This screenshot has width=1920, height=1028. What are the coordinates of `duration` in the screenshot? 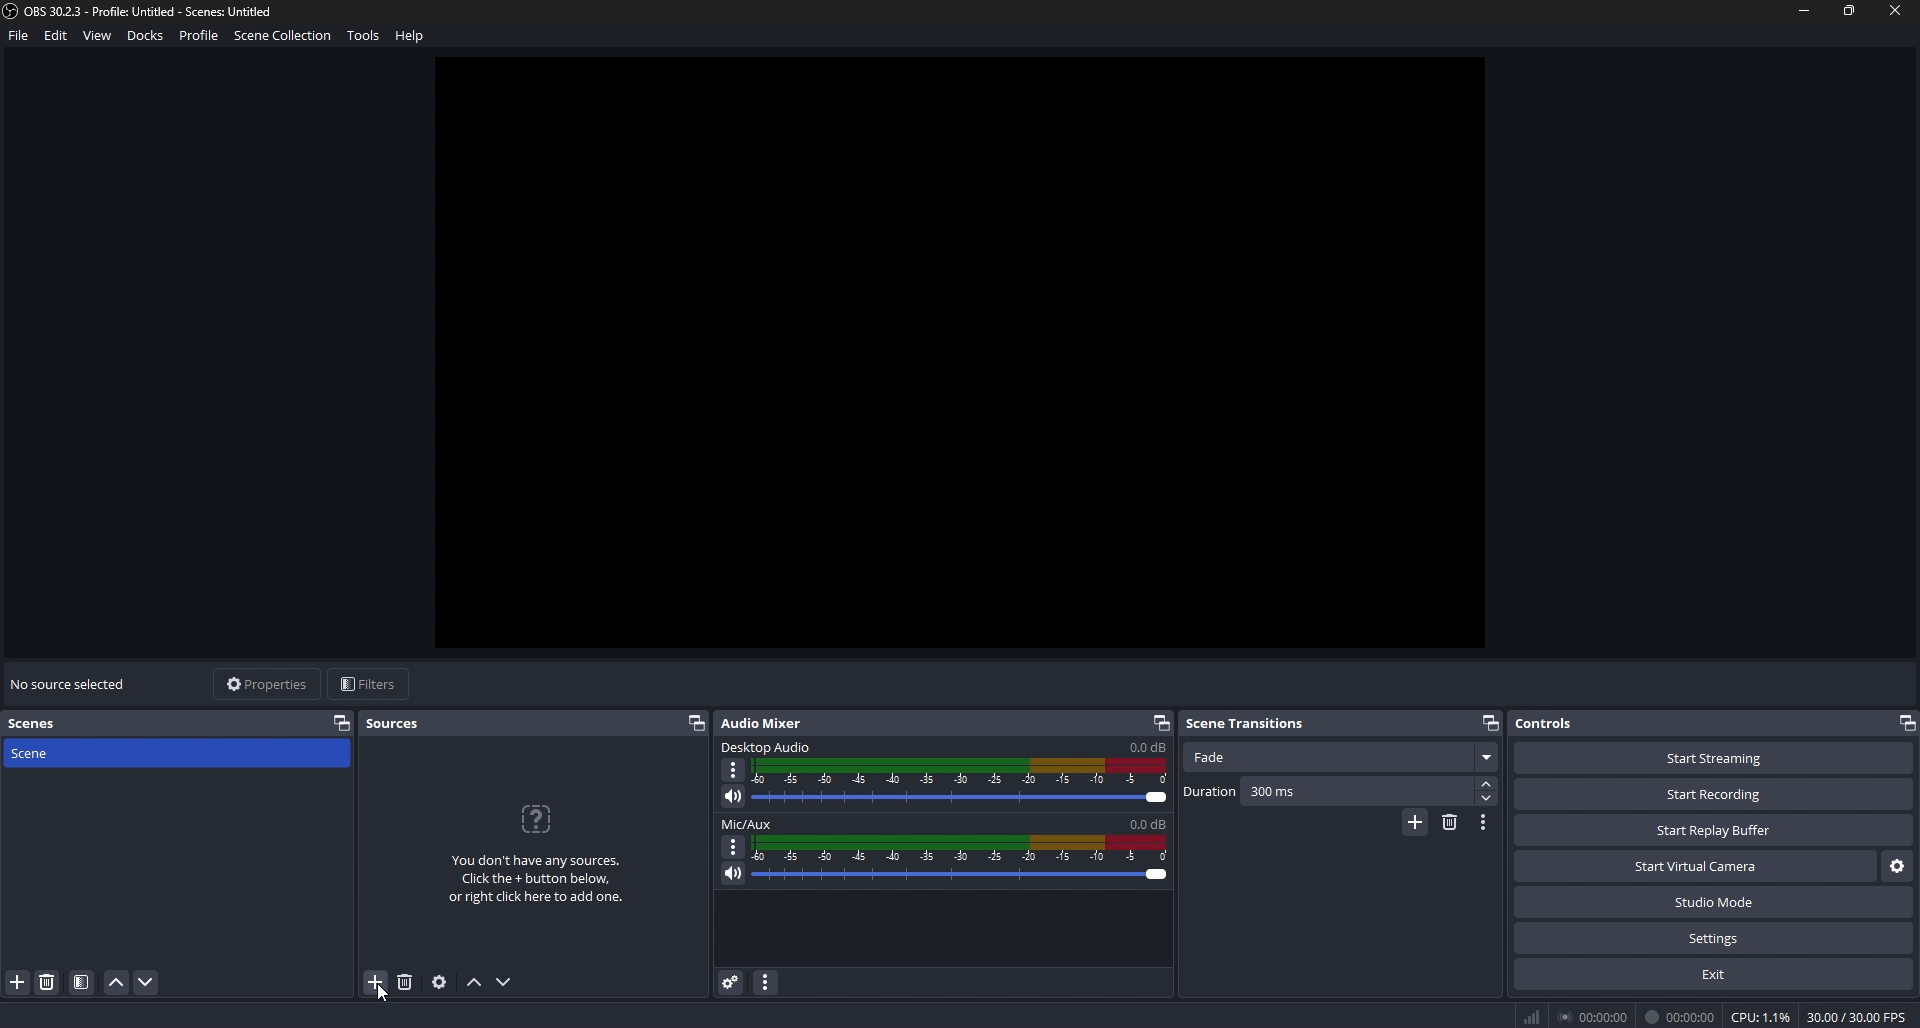 It's located at (1329, 791).